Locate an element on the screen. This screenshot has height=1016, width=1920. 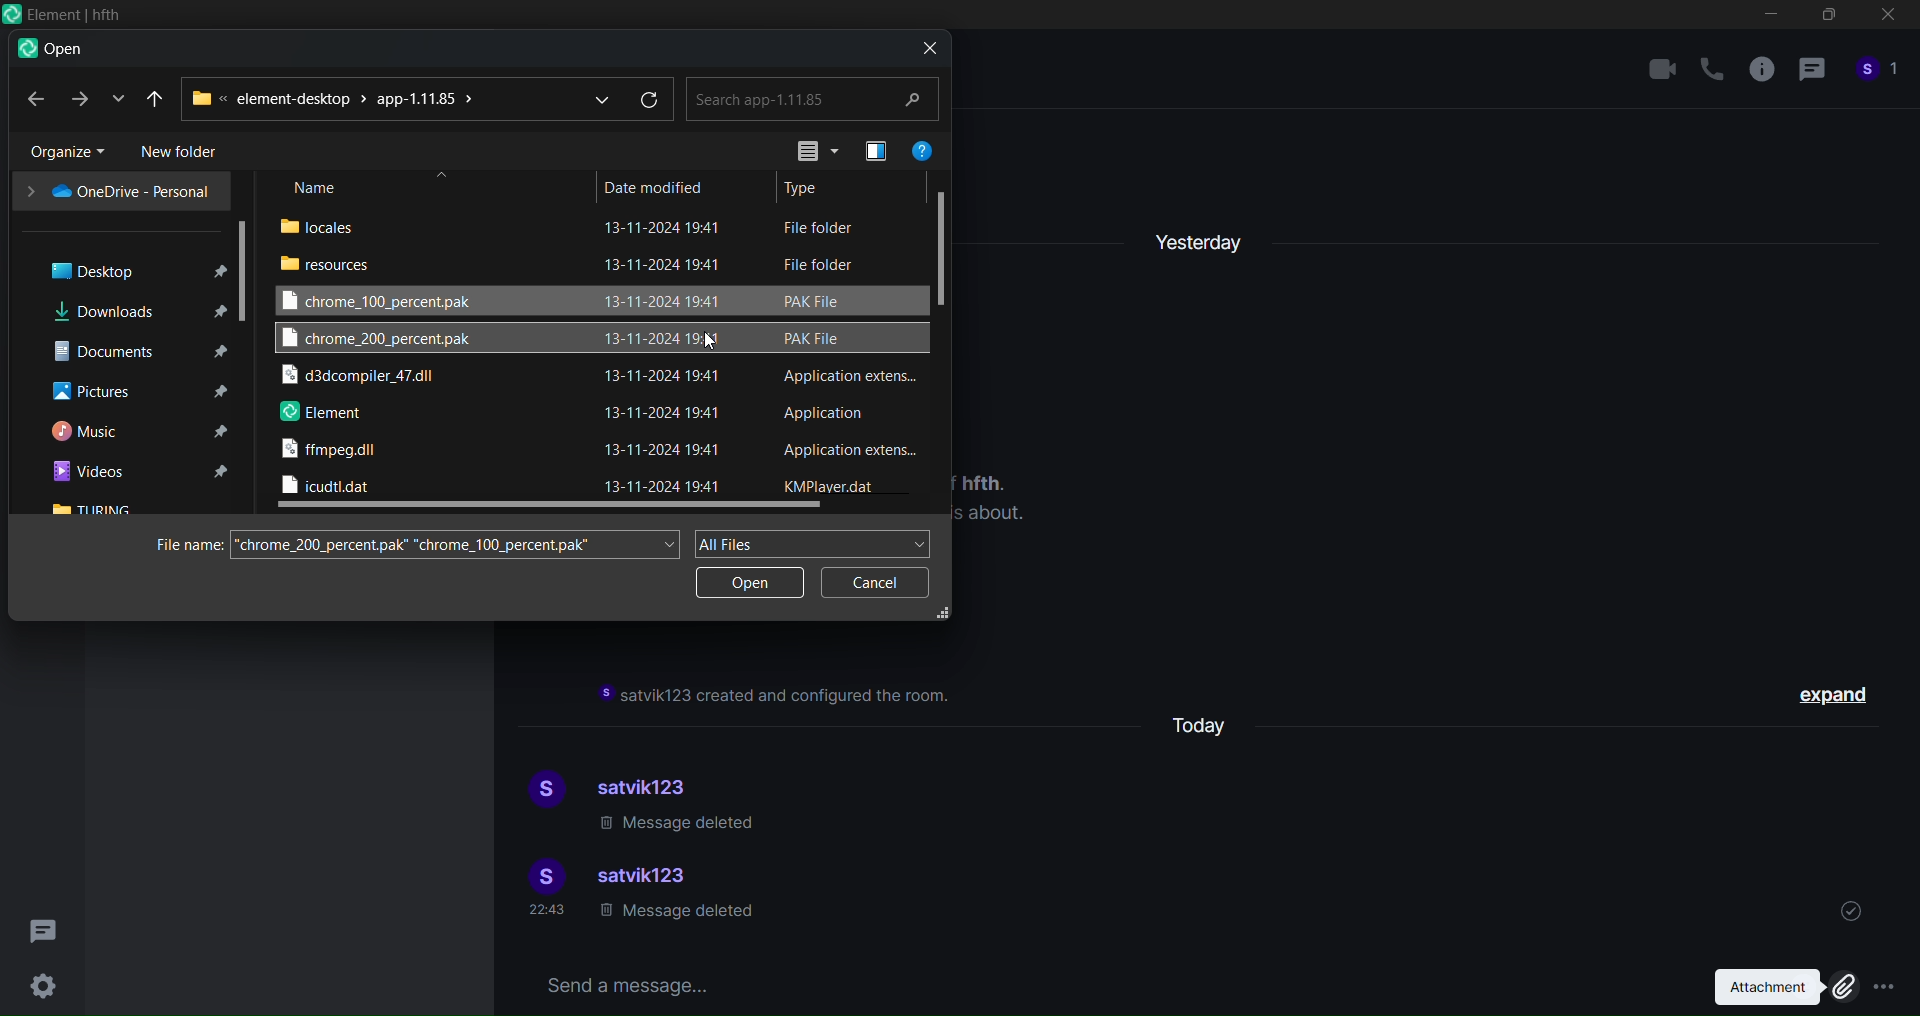
close dialog is located at coordinates (924, 47).